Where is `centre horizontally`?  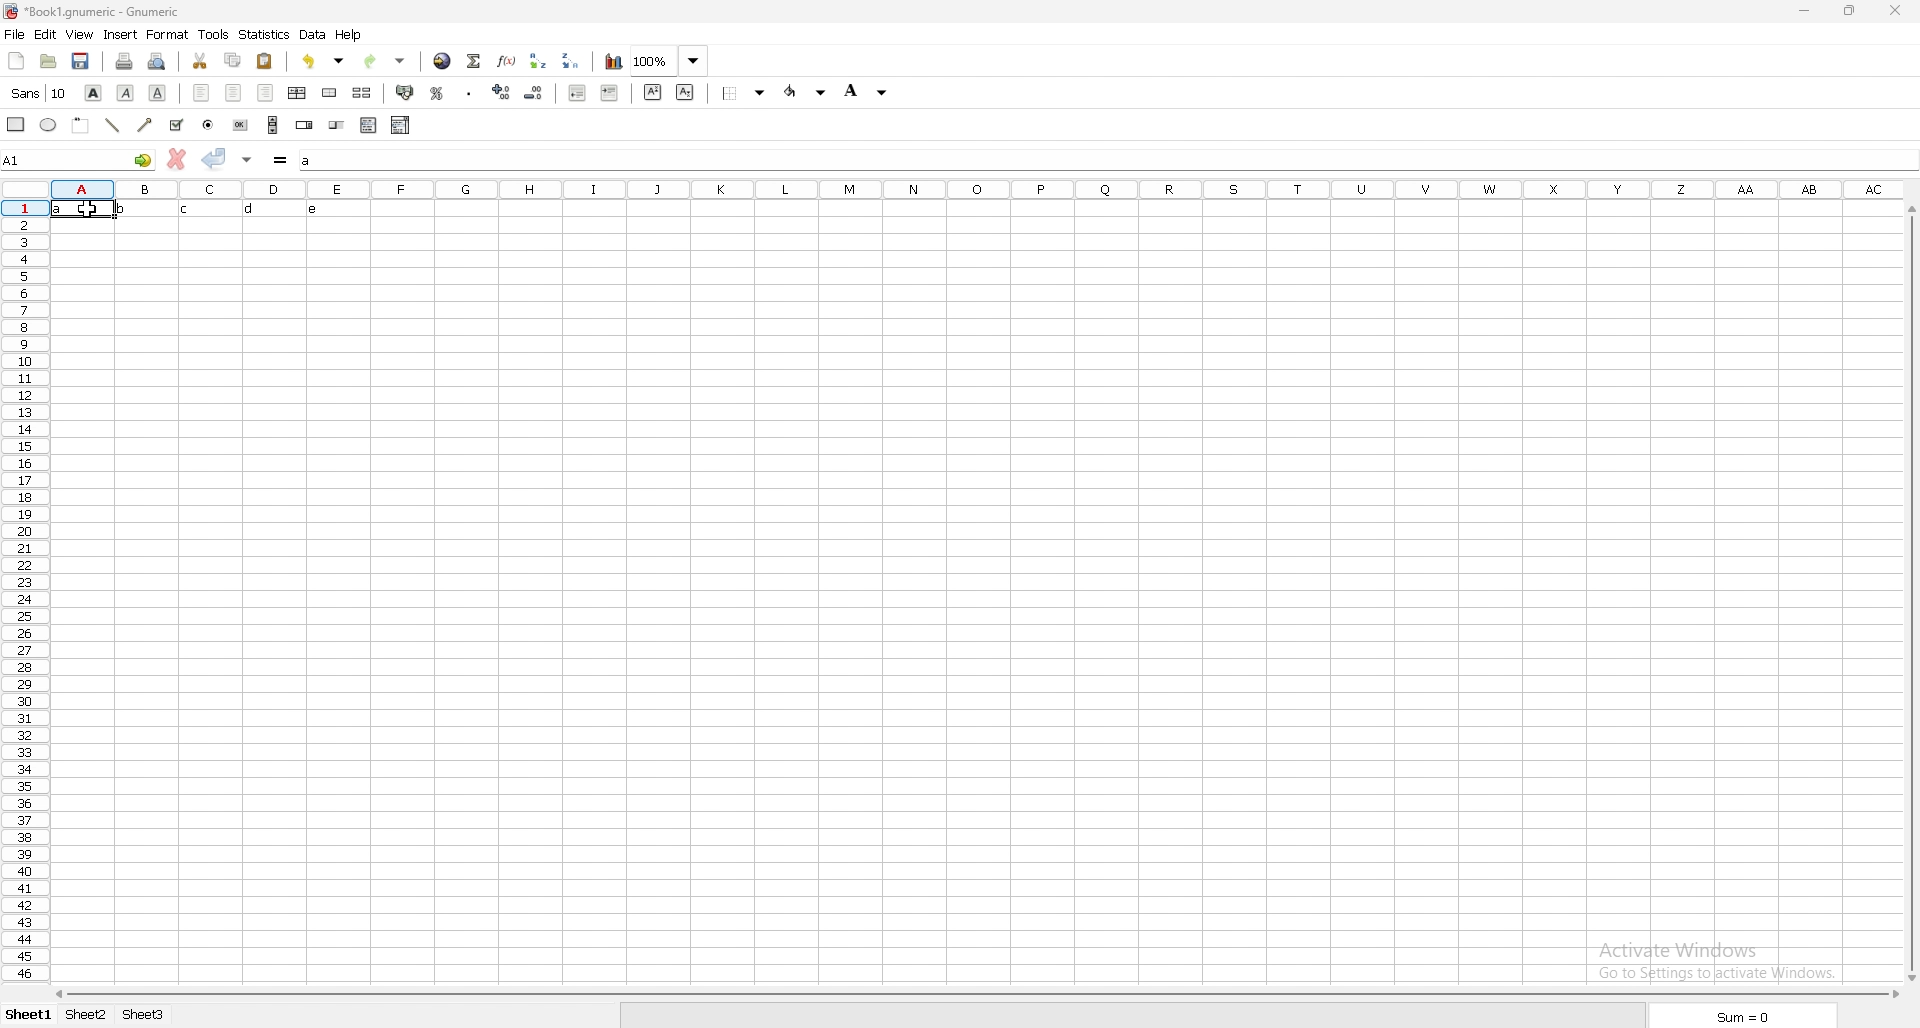
centre horizontally is located at coordinates (298, 94).